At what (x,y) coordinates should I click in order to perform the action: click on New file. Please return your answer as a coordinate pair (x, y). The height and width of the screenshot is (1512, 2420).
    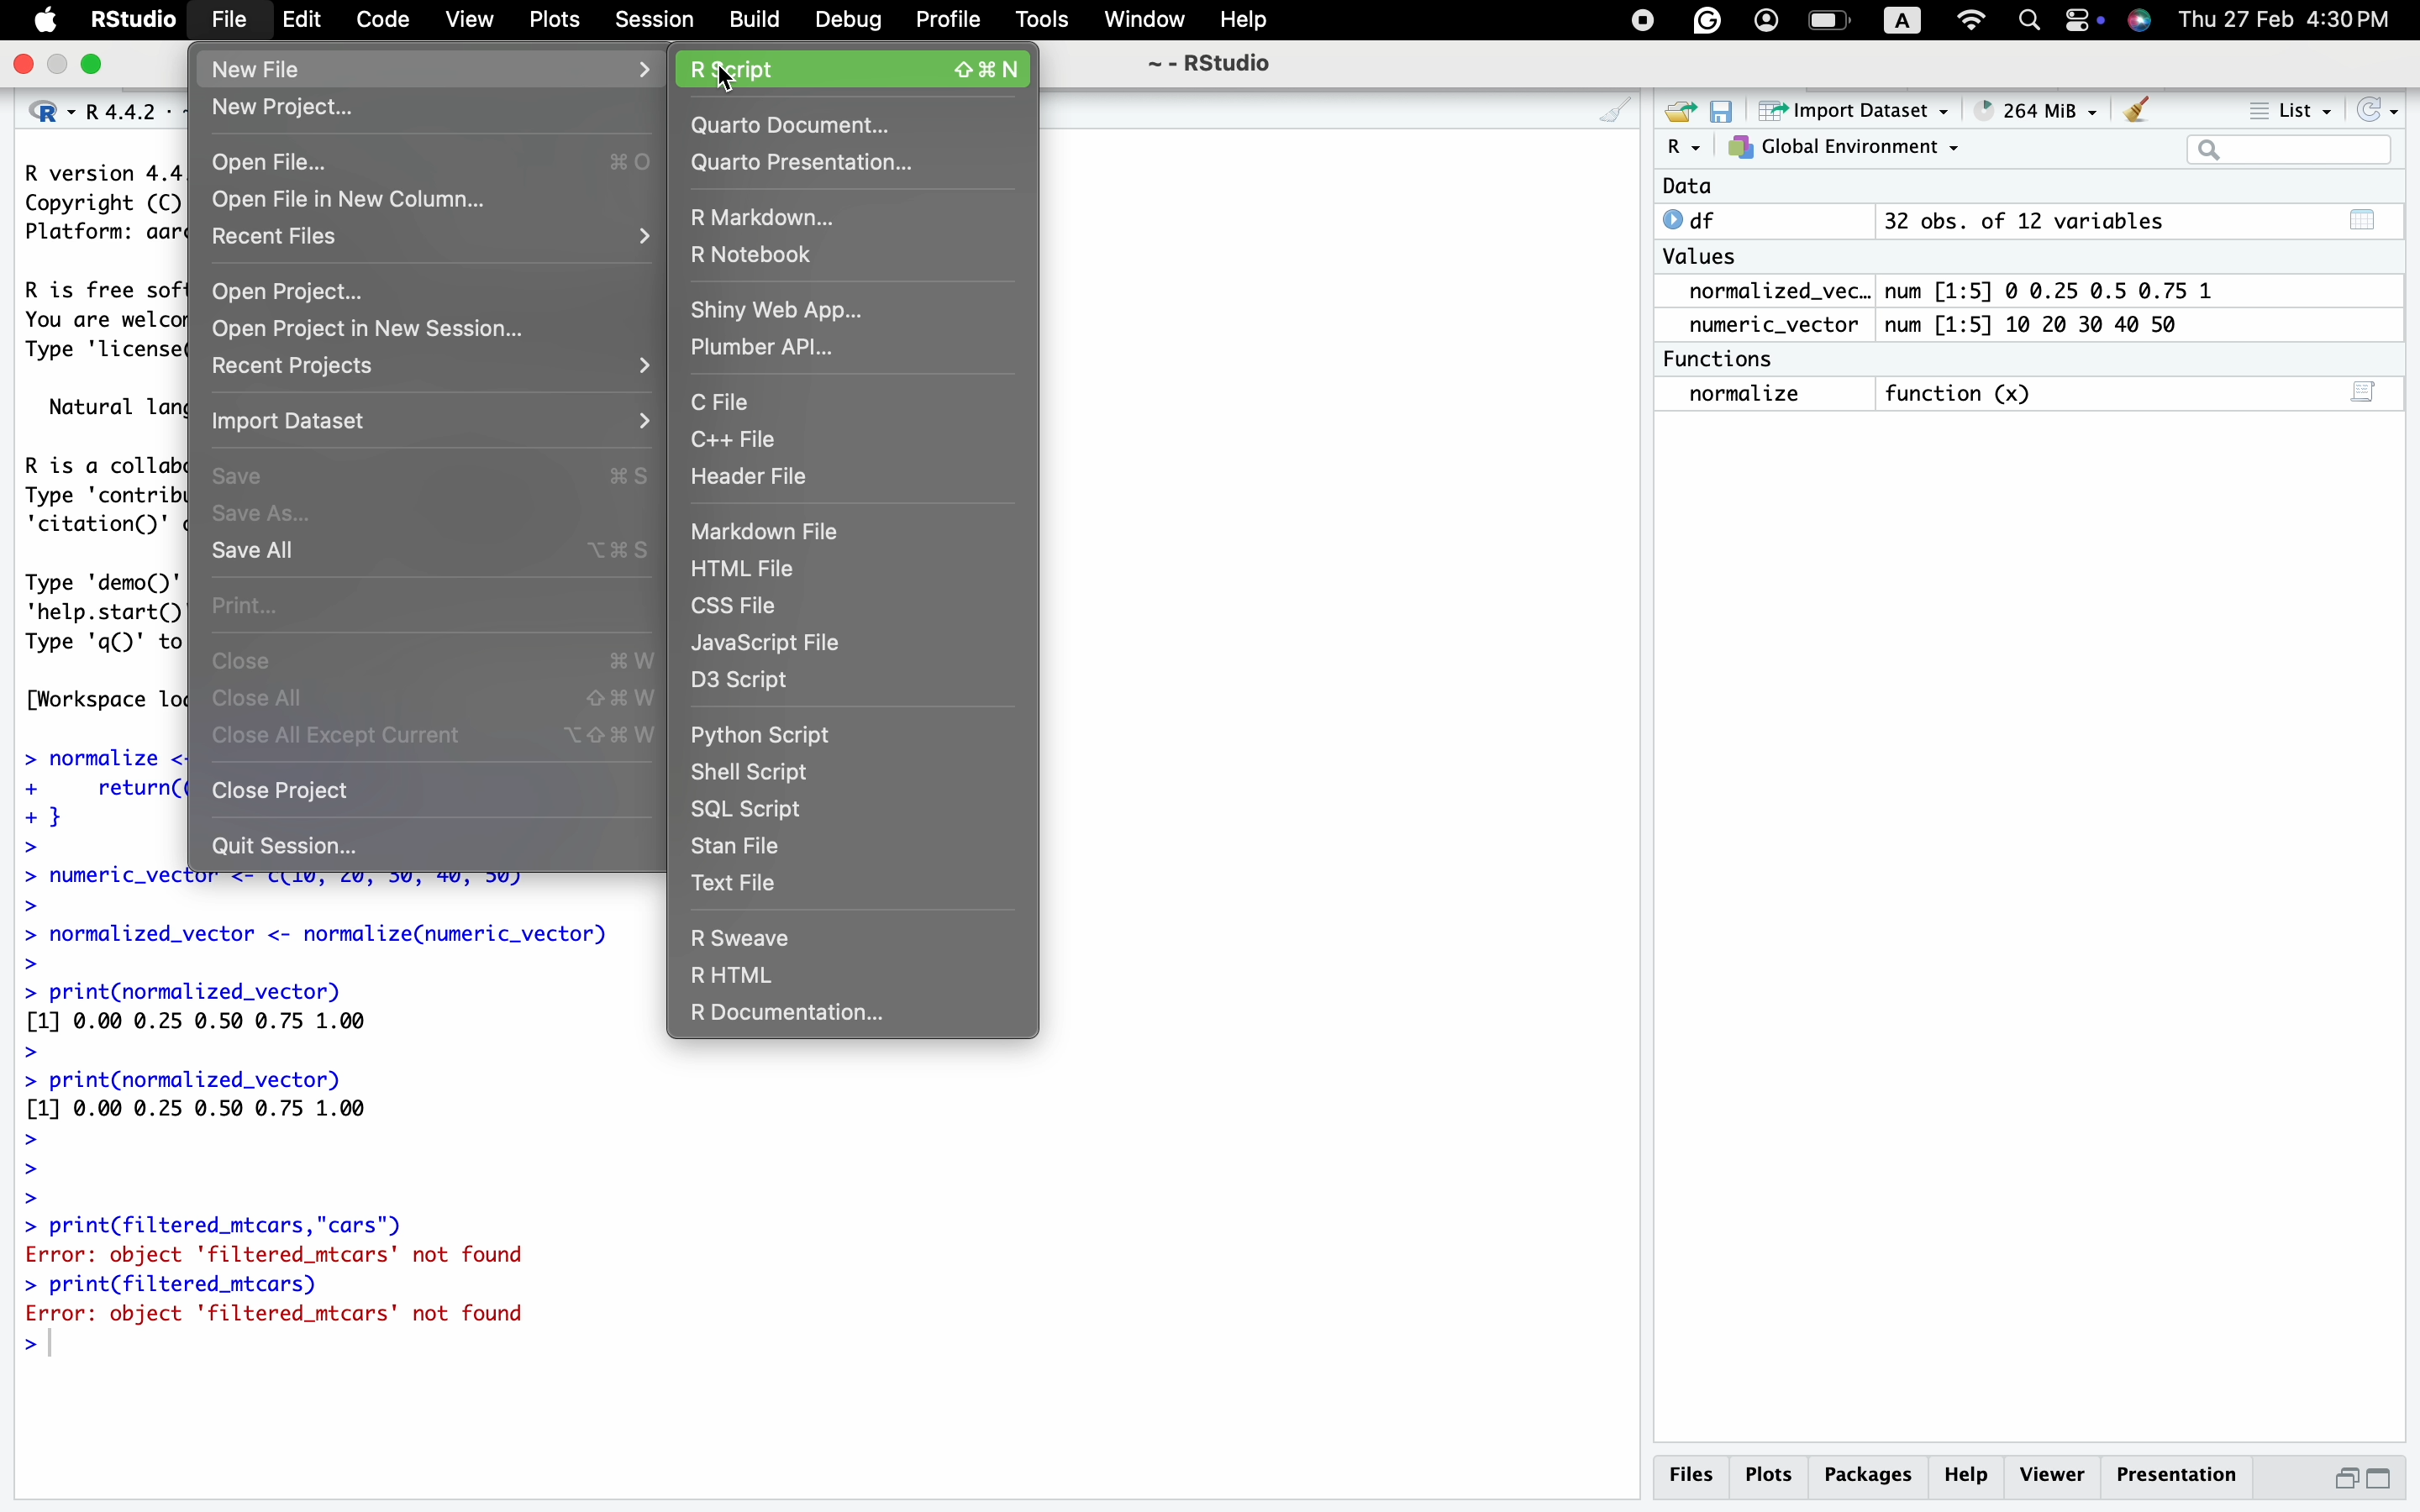
    Looking at the image, I should click on (432, 69).